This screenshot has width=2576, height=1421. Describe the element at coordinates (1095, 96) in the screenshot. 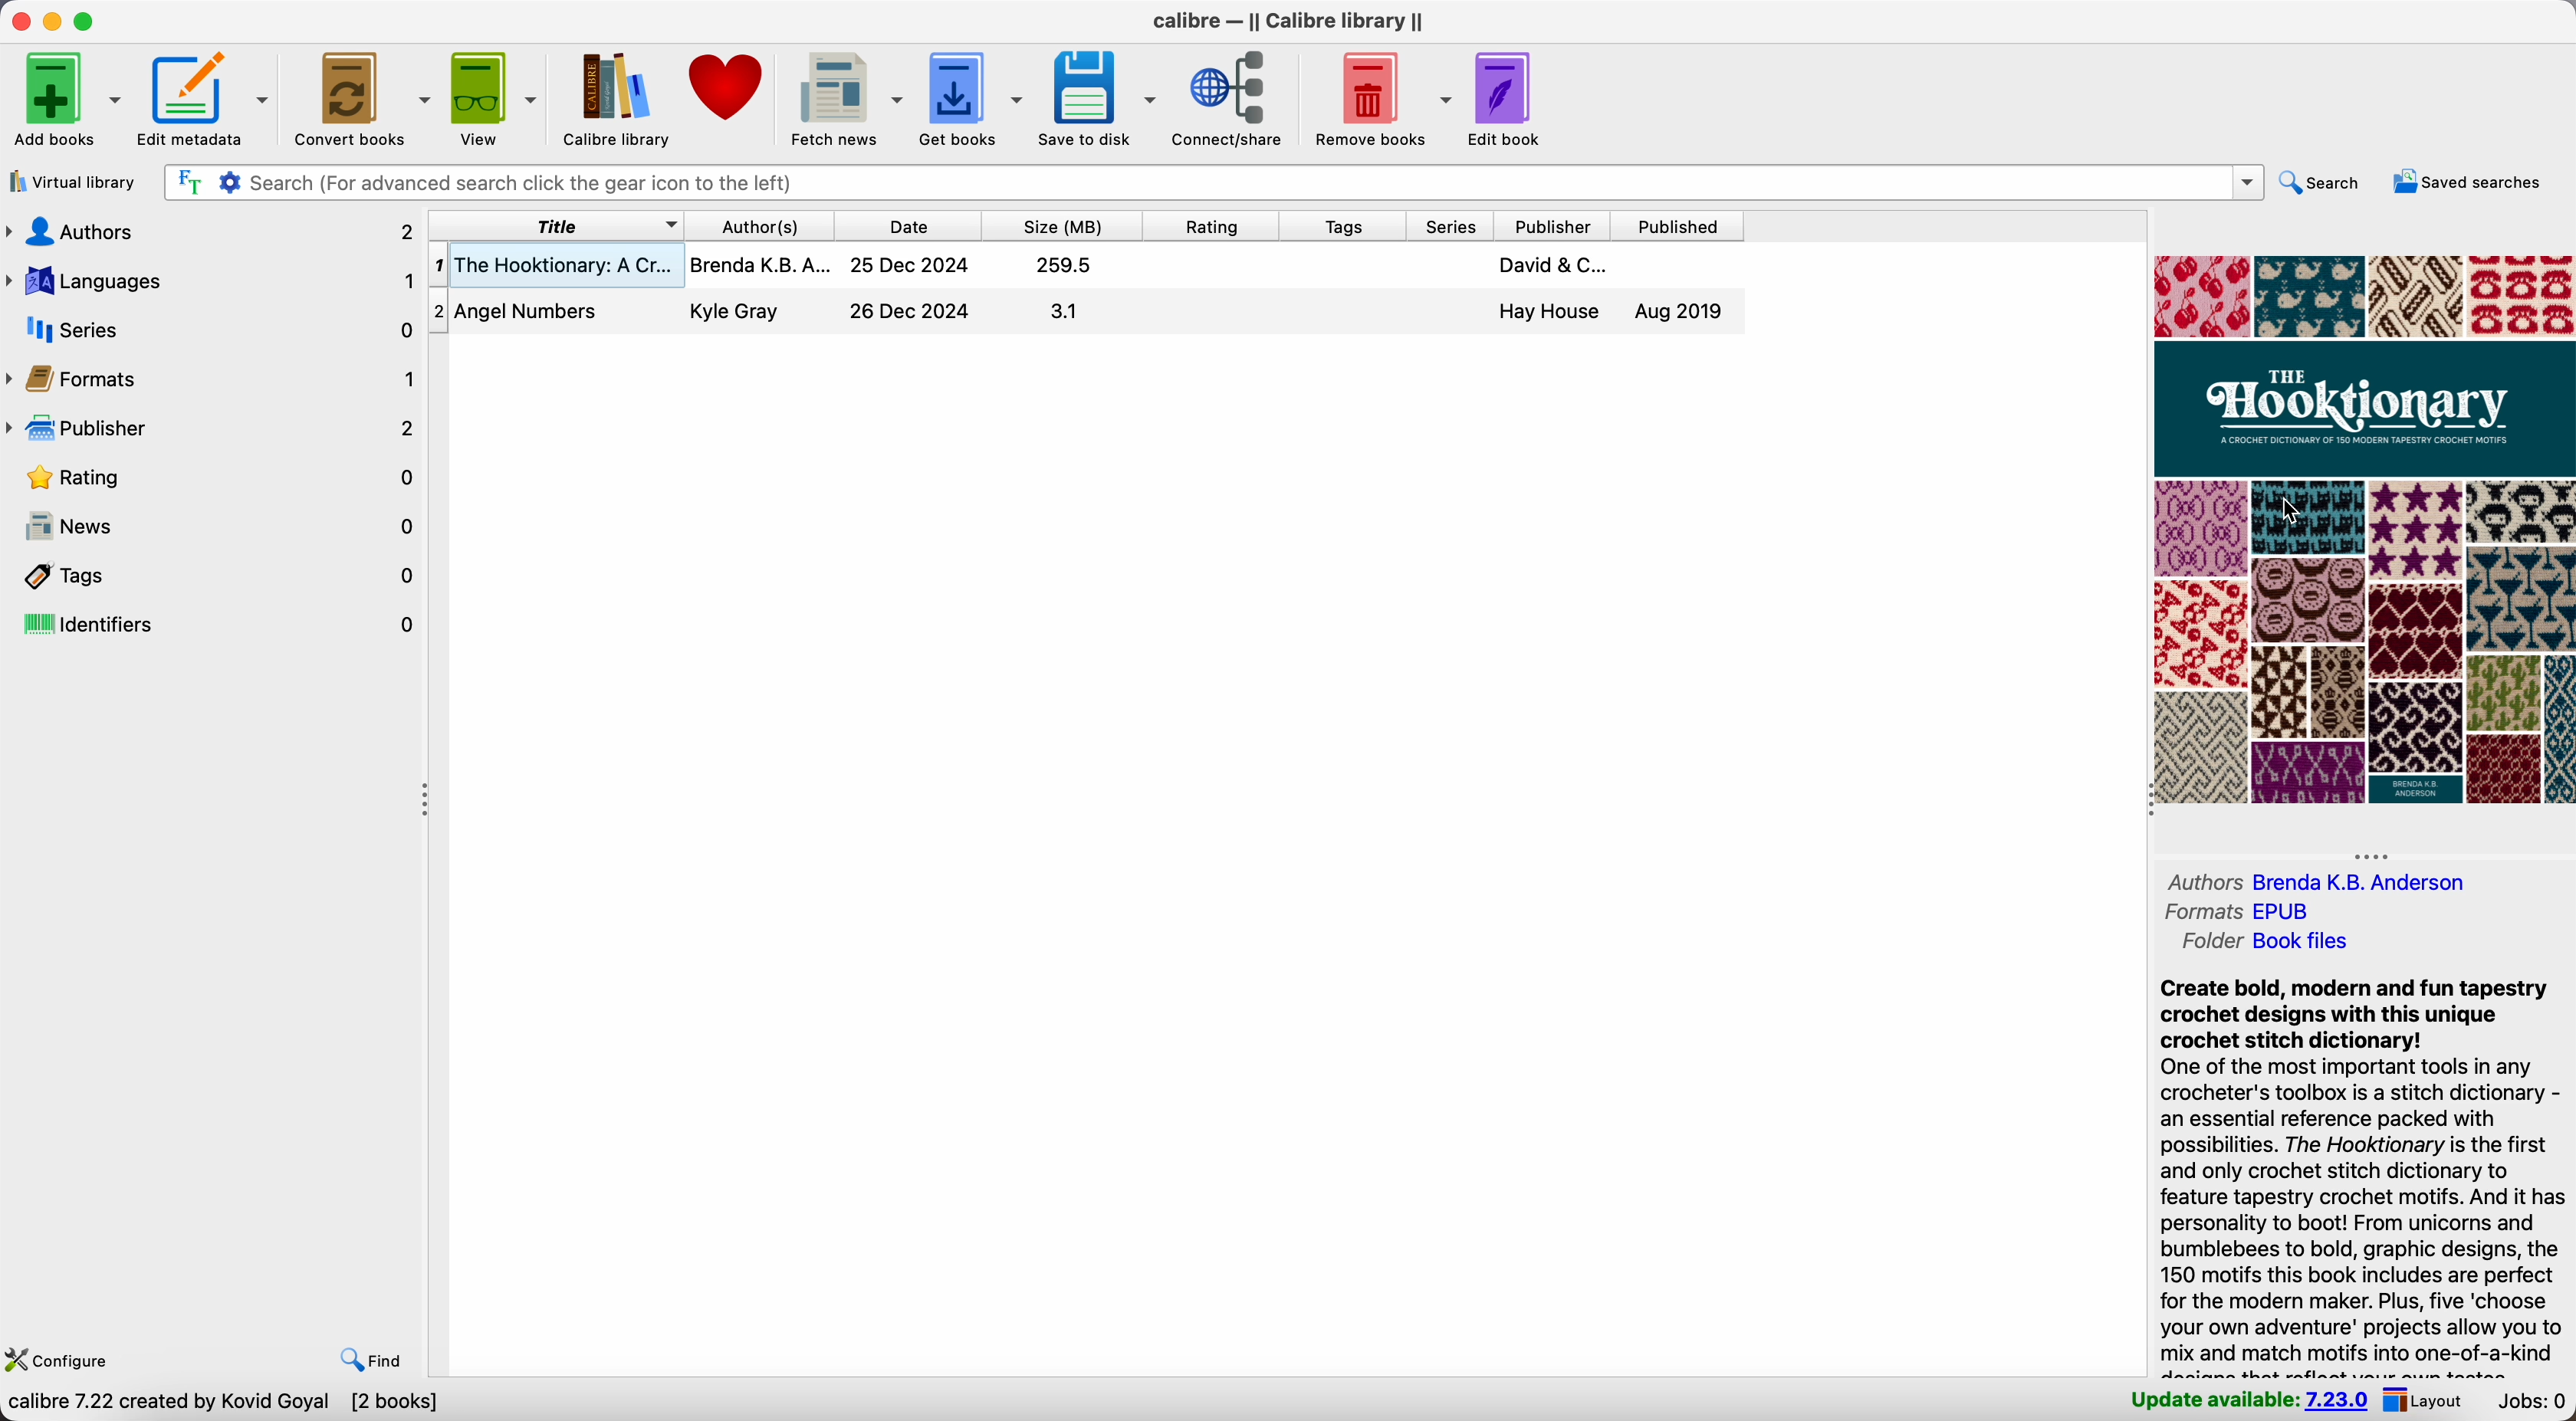

I see `save to disk` at that location.